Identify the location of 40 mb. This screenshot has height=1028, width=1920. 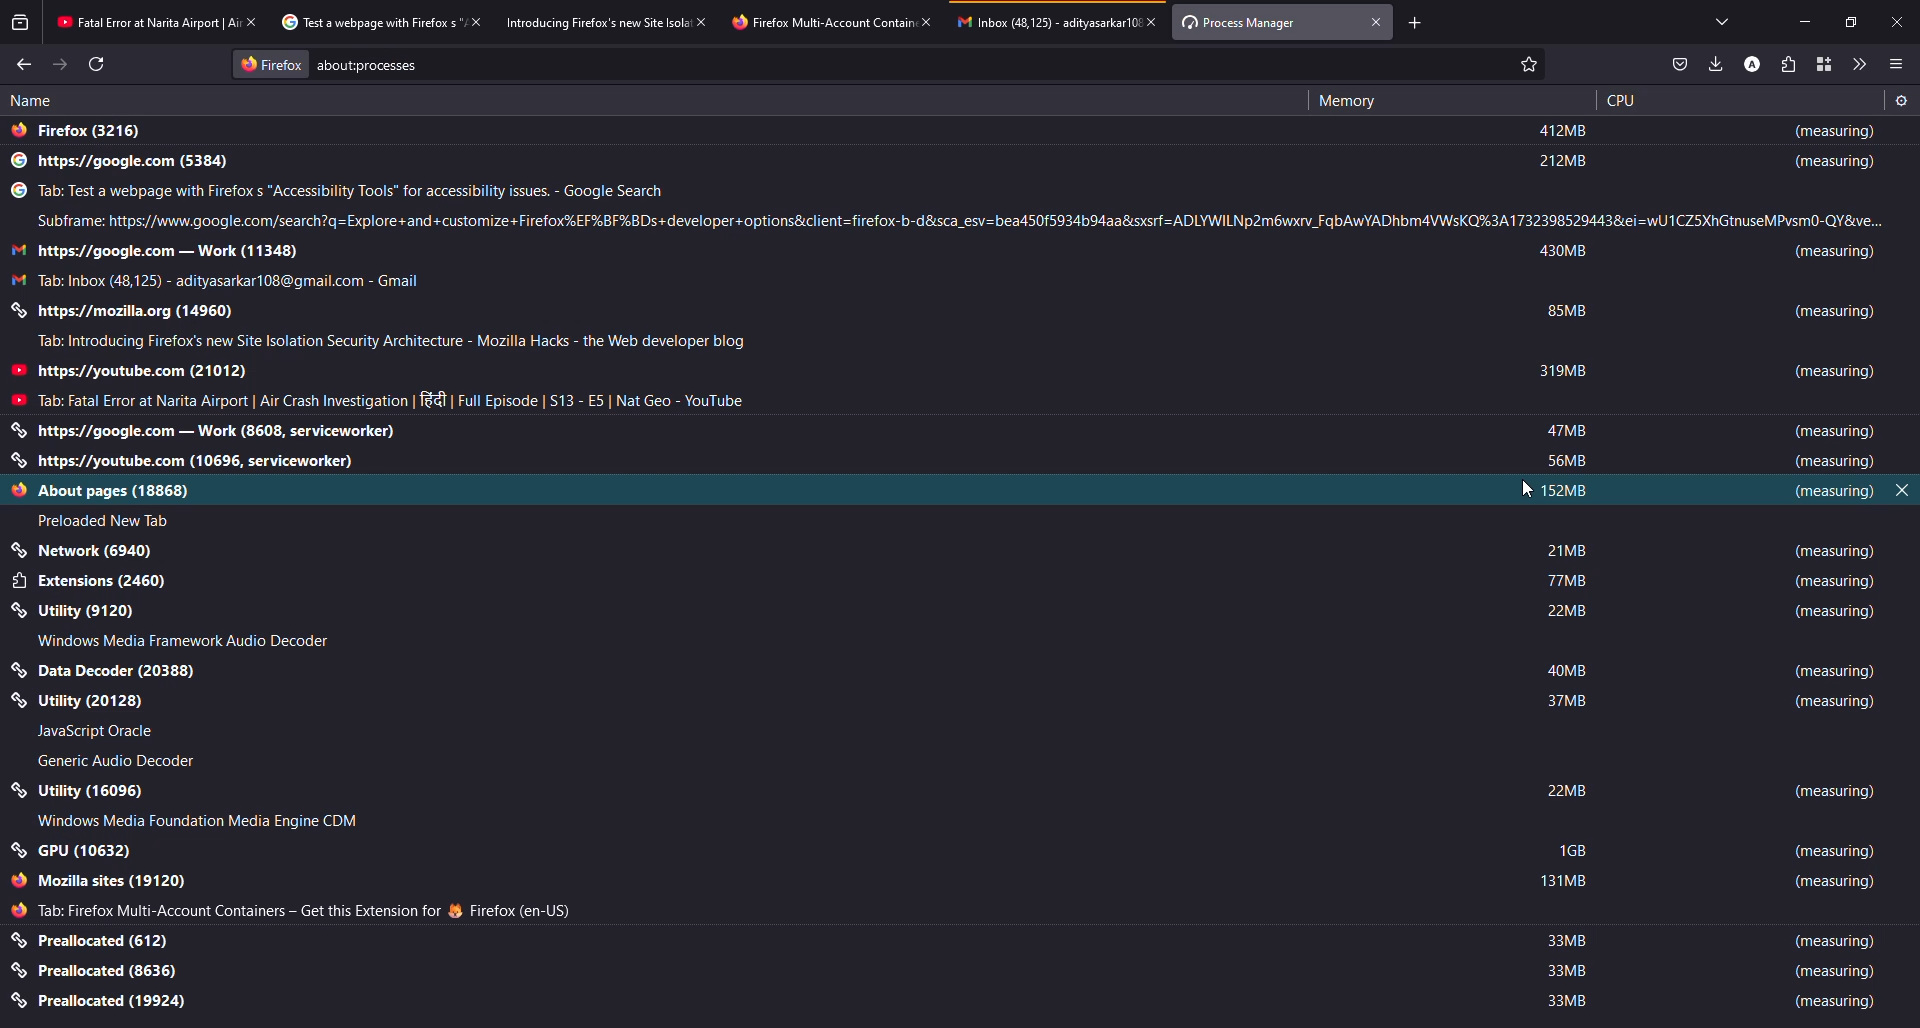
(1558, 668).